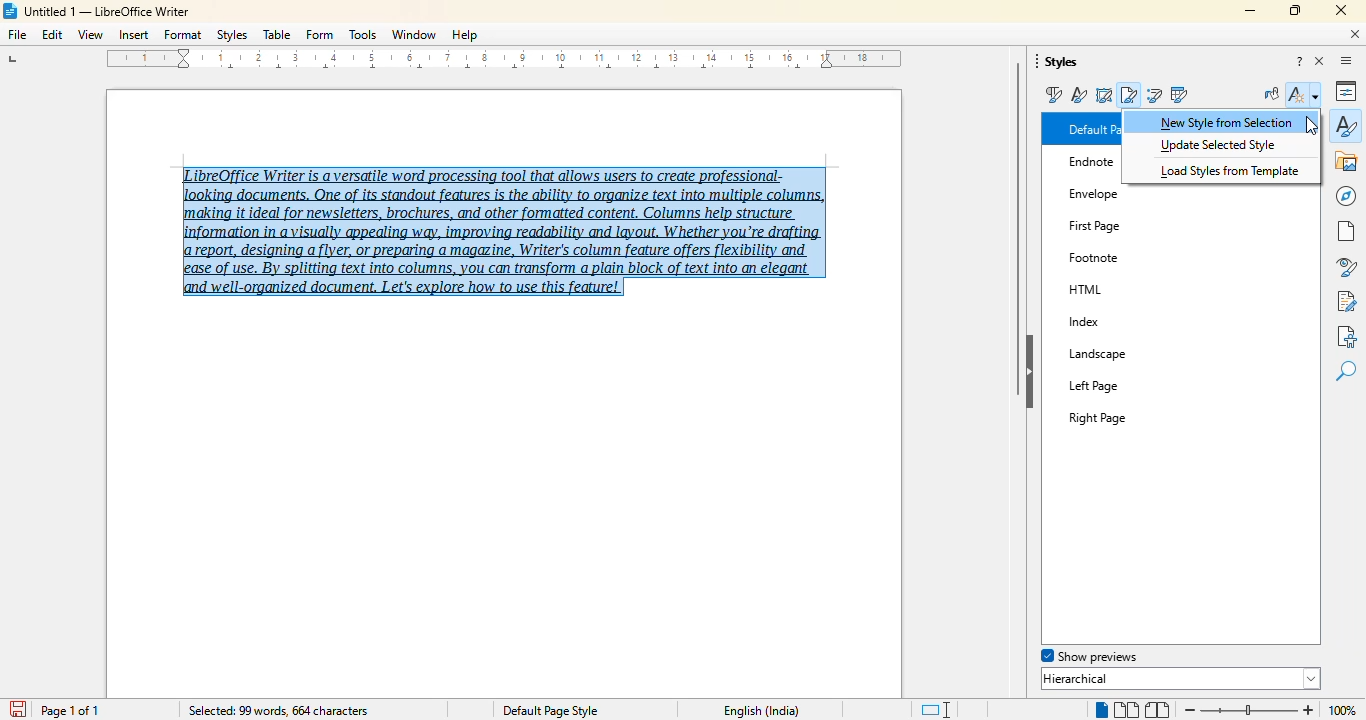 This screenshot has height=720, width=1366. What do you see at coordinates (19, 708) in the screenshot?
I see `save document` at bounding box center [19, 708].